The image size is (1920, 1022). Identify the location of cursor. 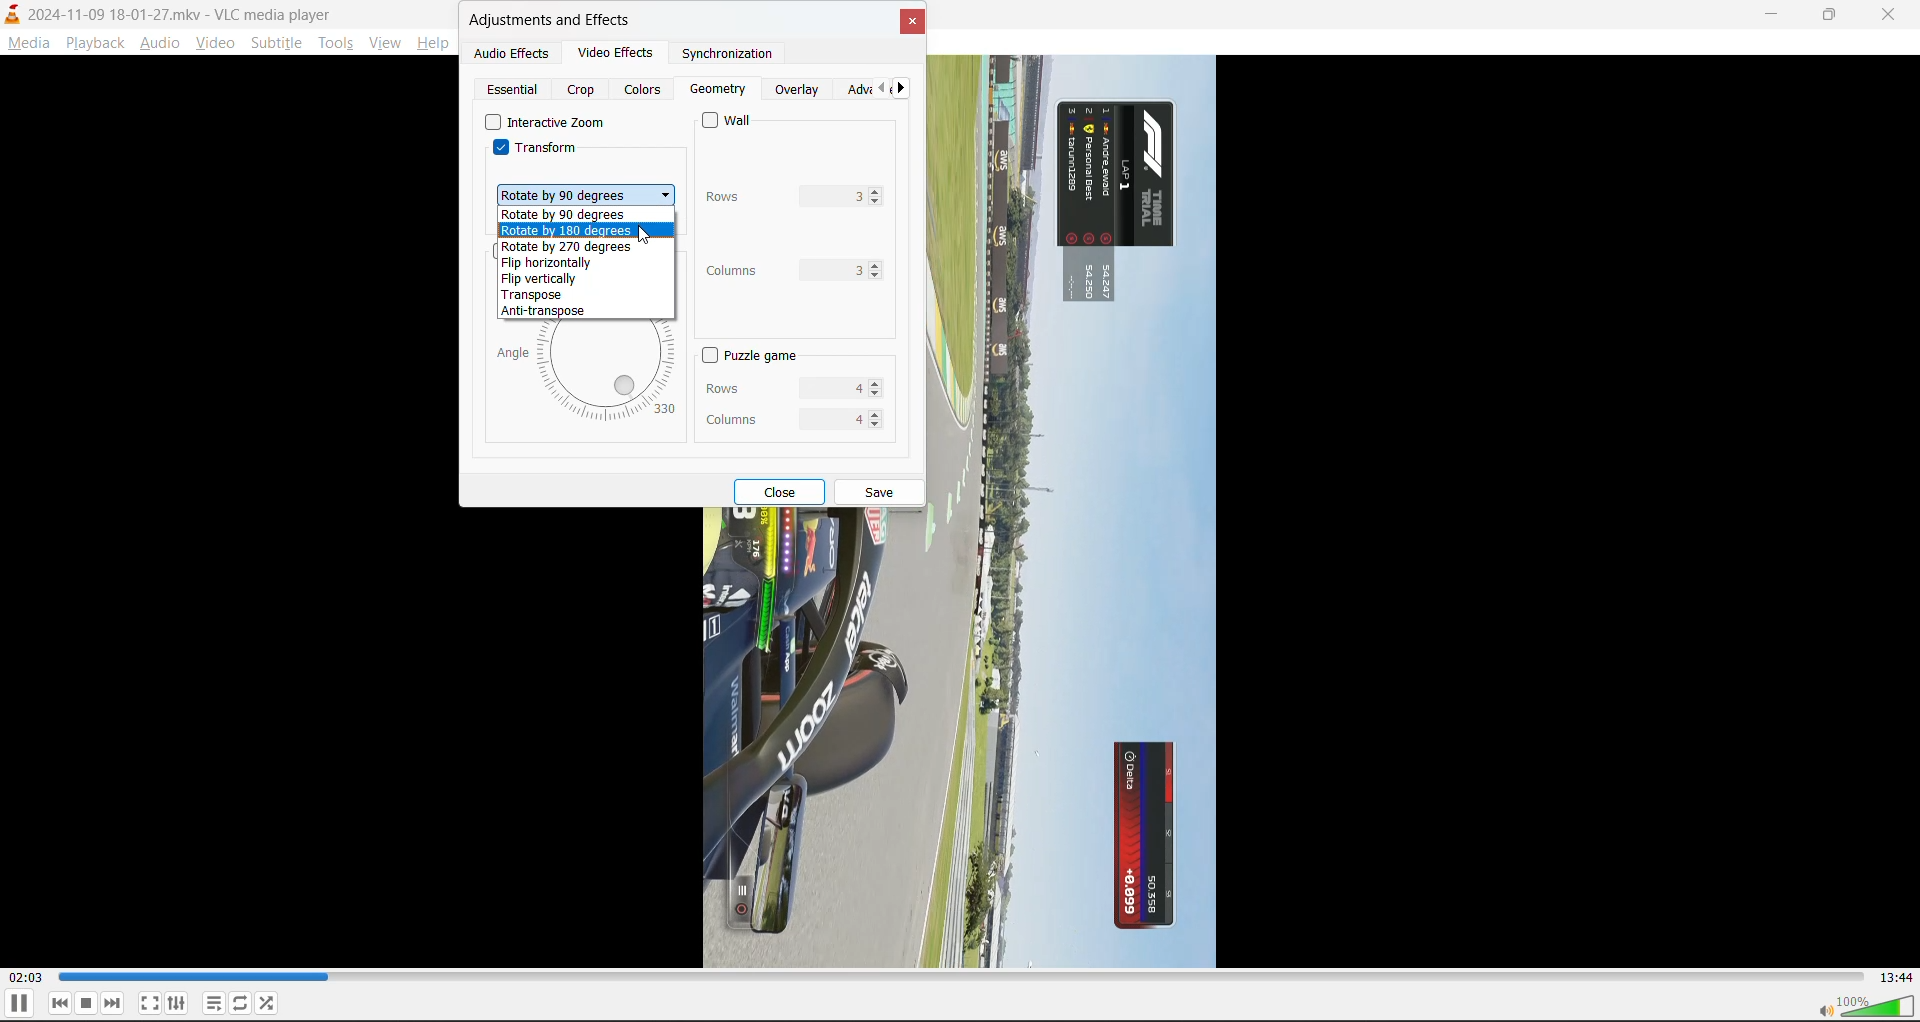
(646, 237).